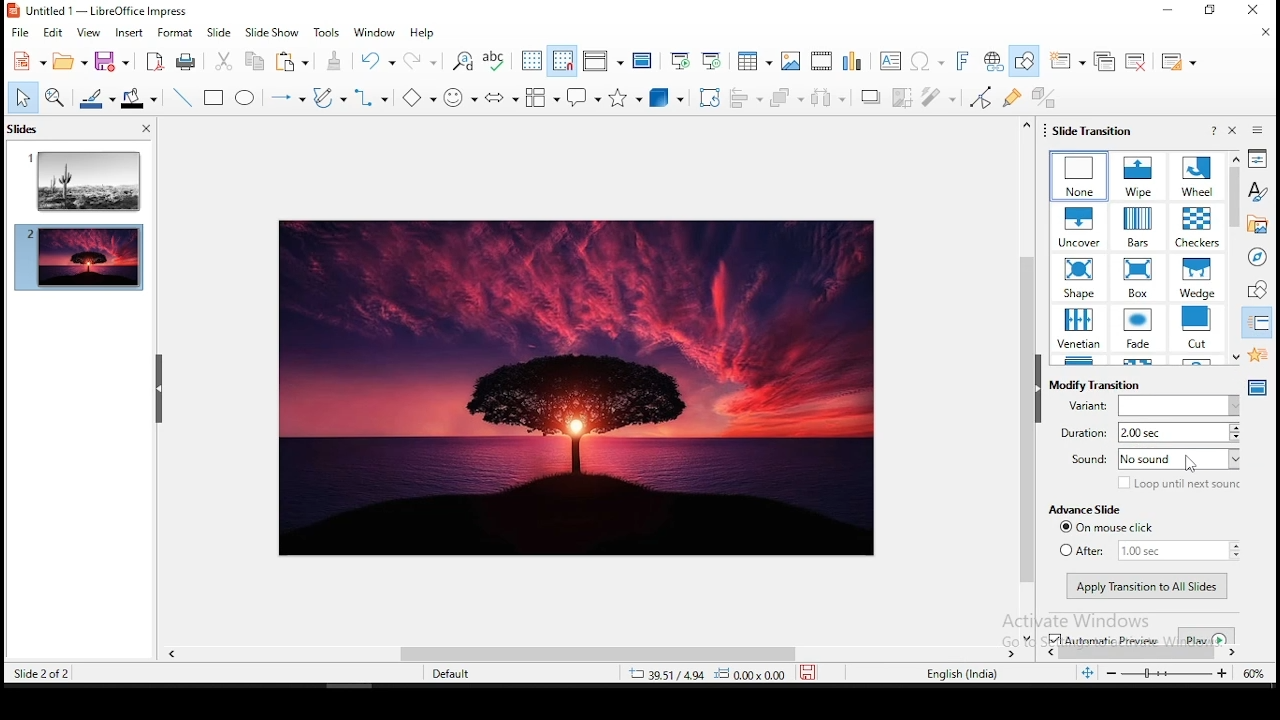  I want to click on fontwork text, so click(961, 62).